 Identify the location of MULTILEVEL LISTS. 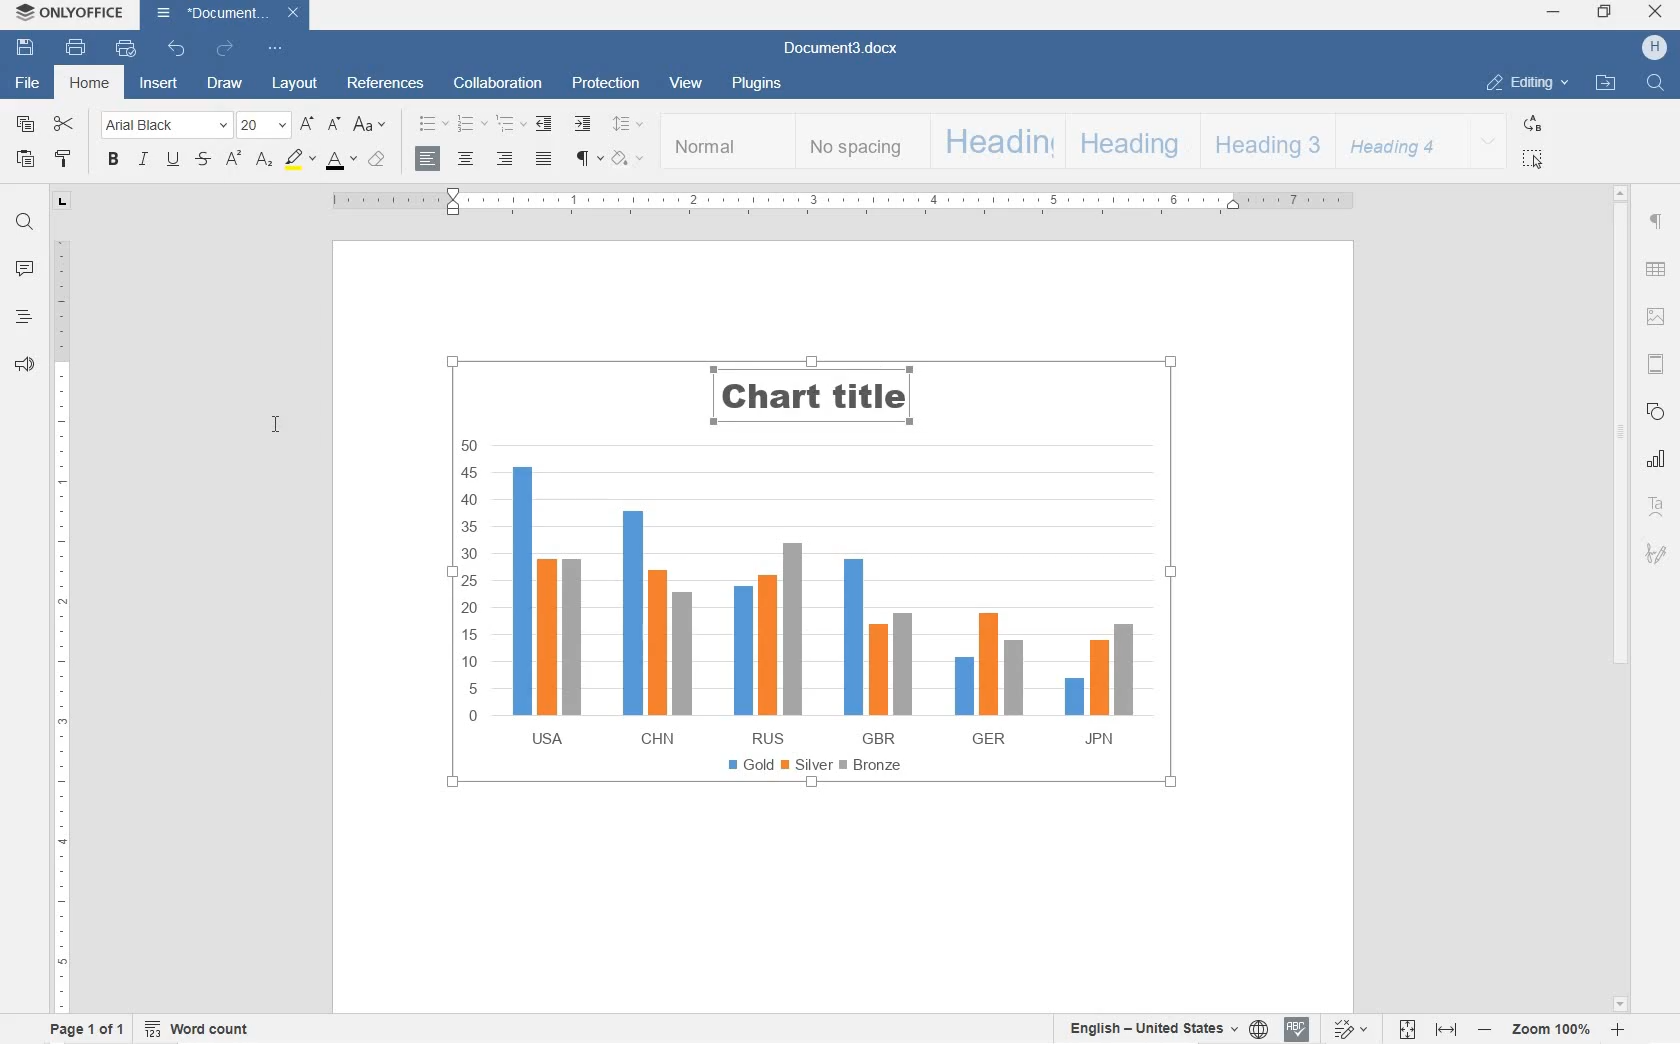
(511, 125).